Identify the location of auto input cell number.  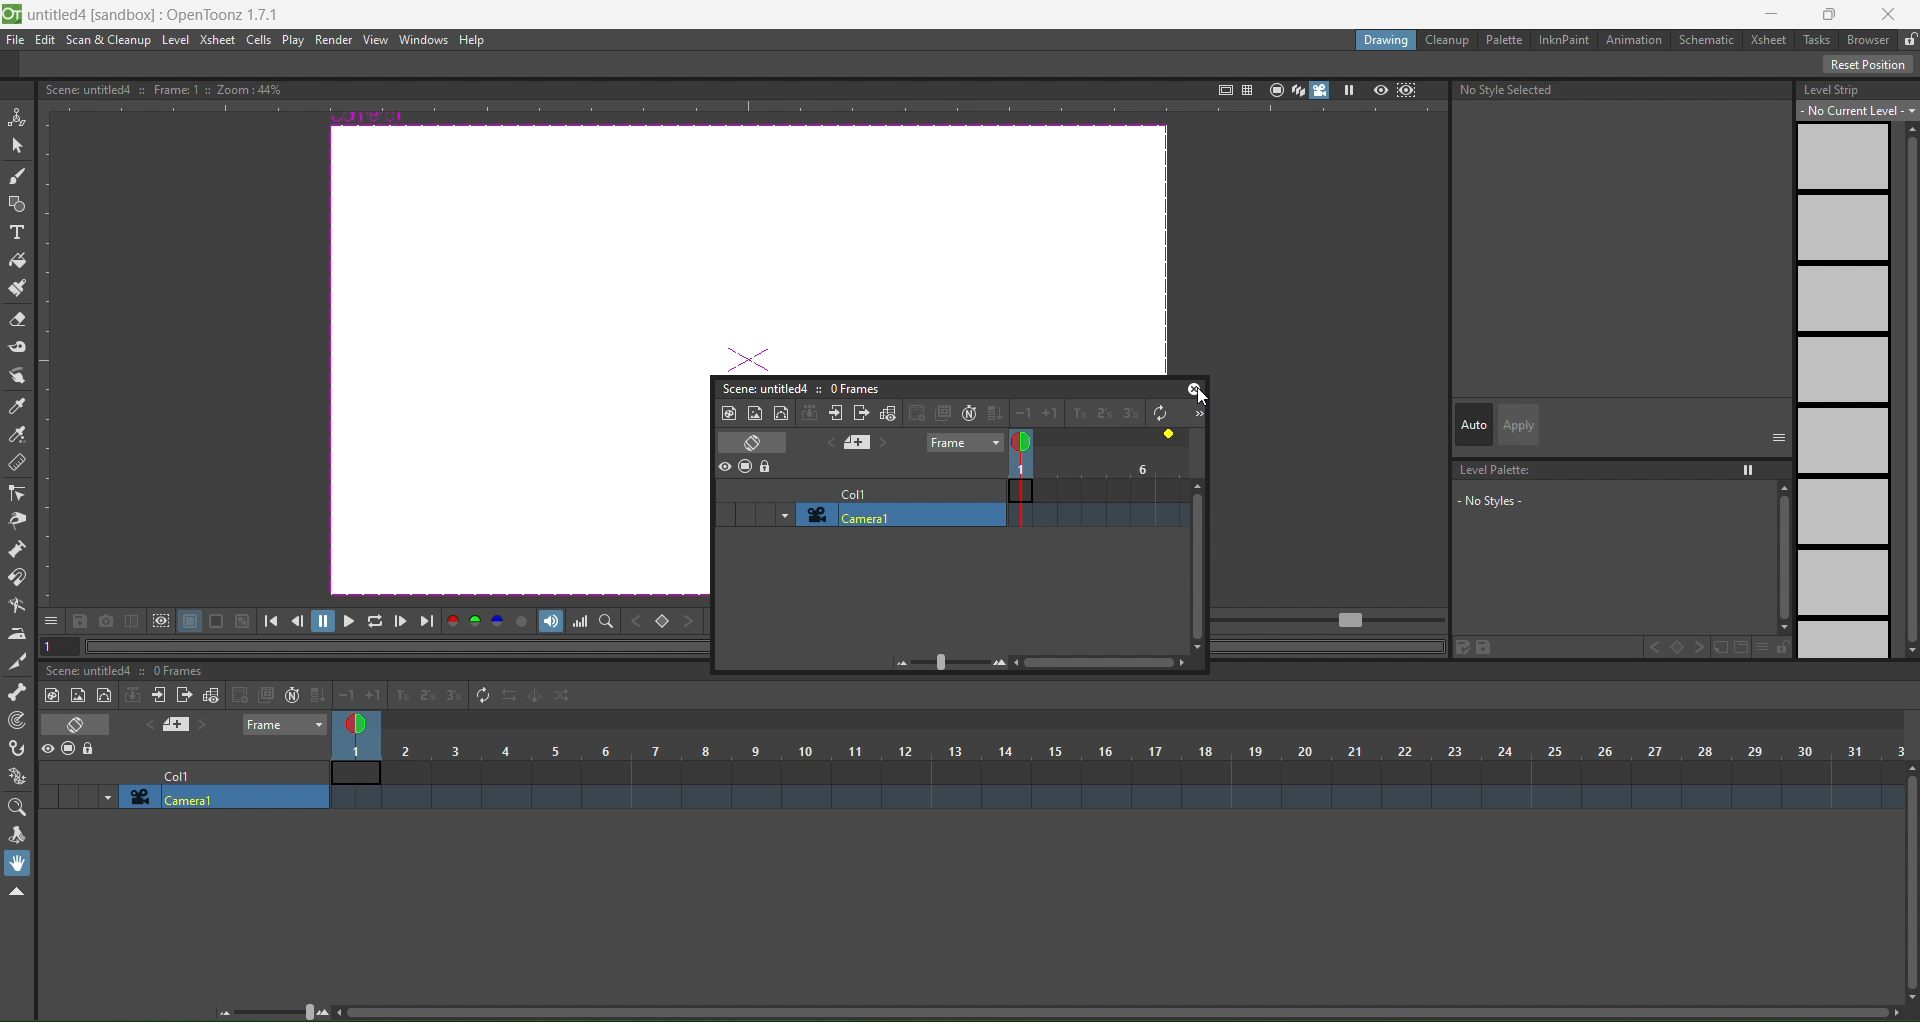
(288, 696).